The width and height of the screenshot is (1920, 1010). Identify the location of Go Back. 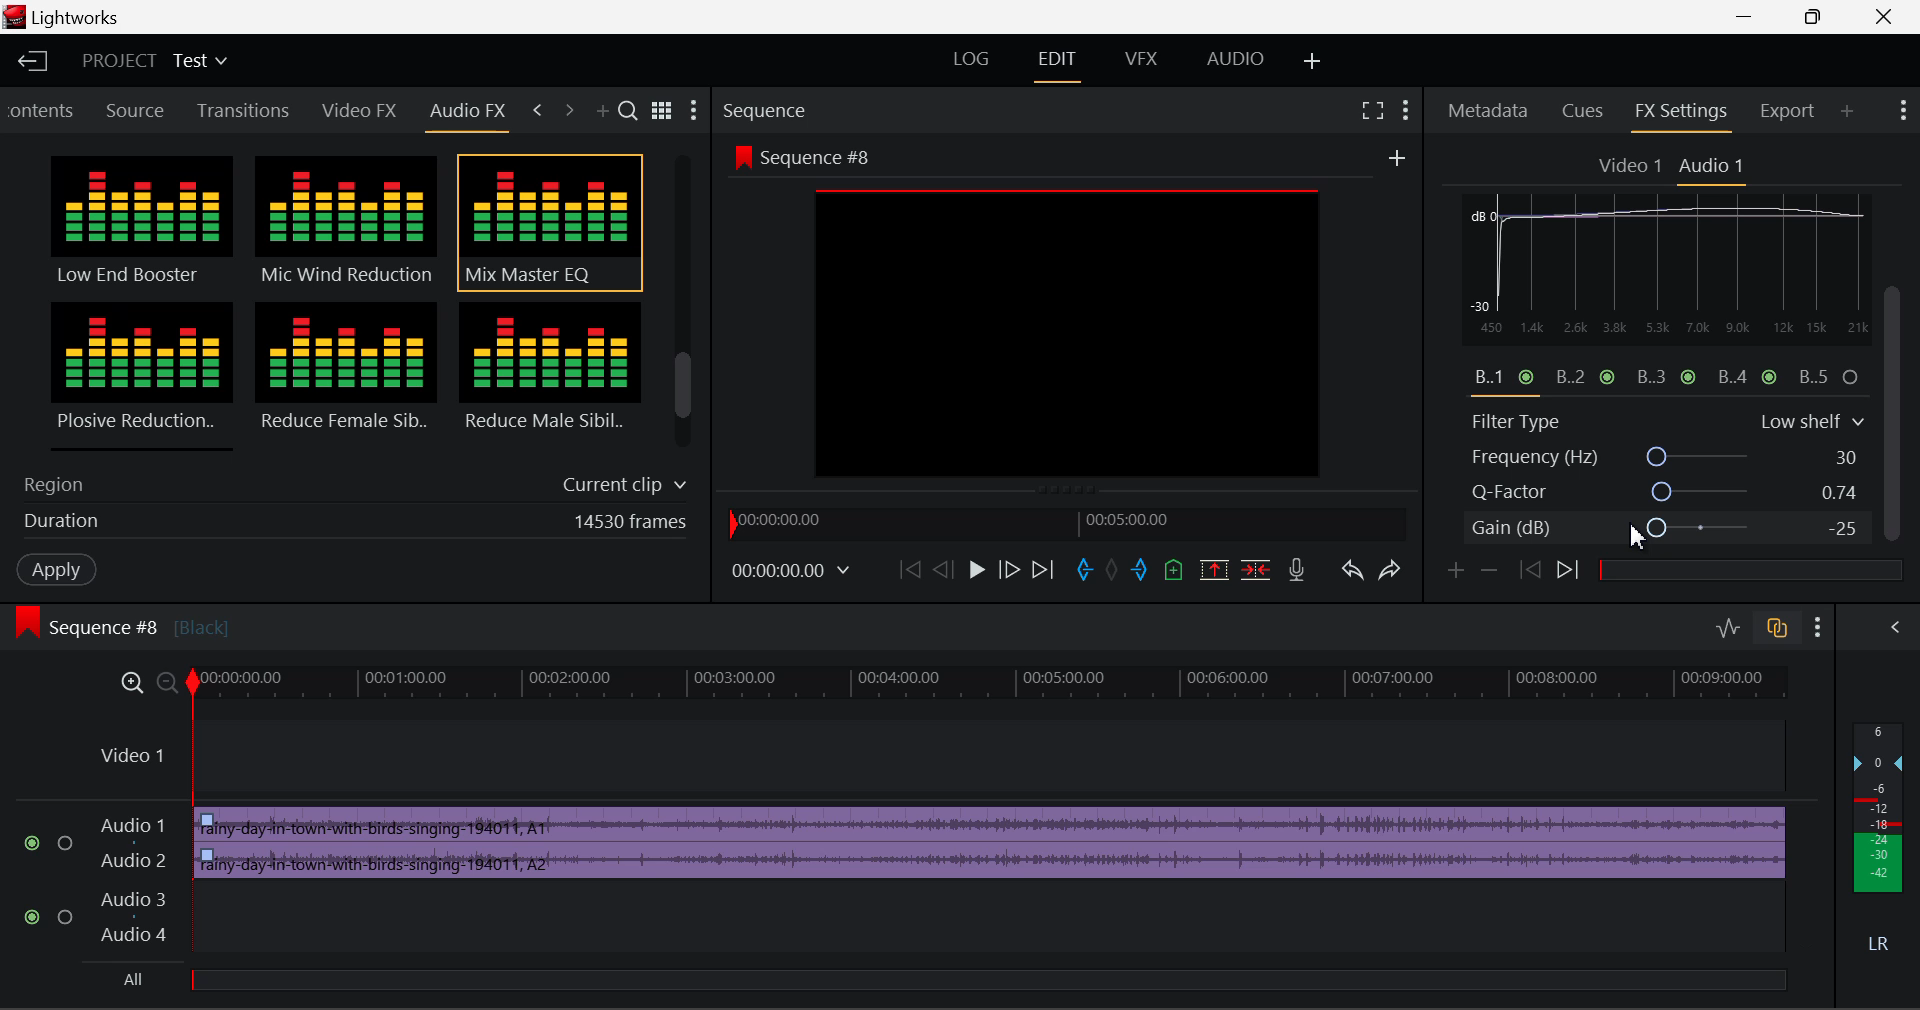
(943, 570).